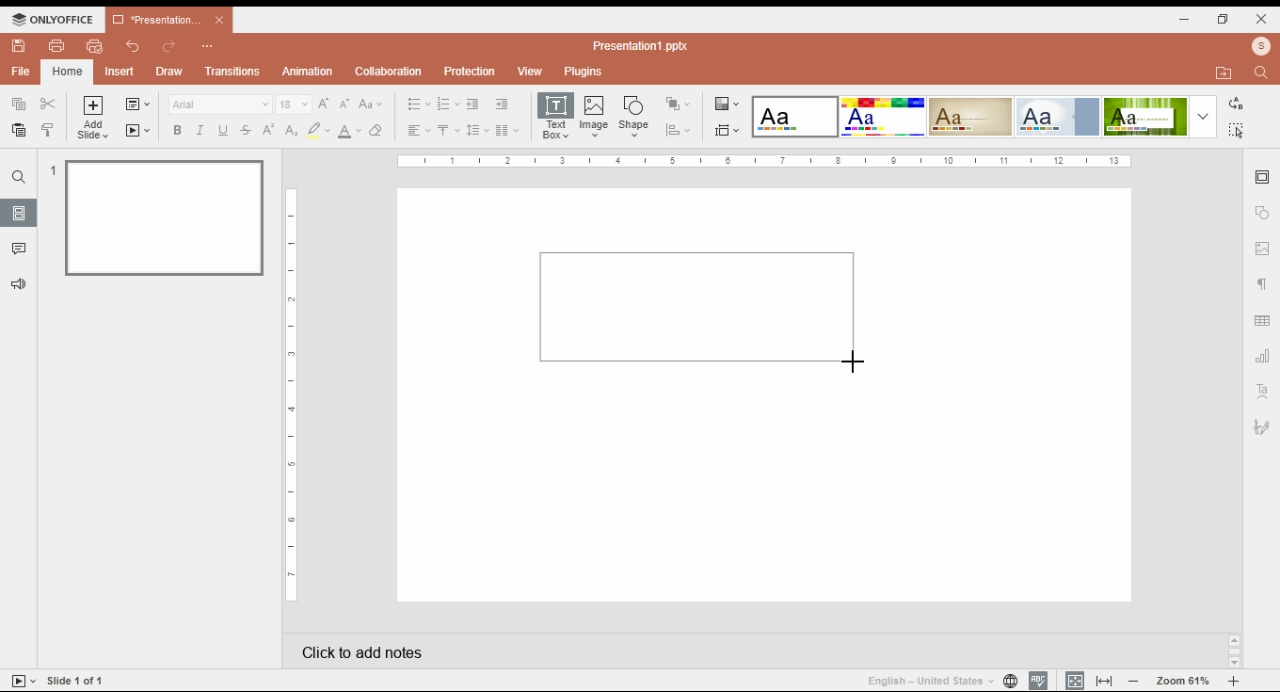  I want to click on decrement font size, so click(345, 103).